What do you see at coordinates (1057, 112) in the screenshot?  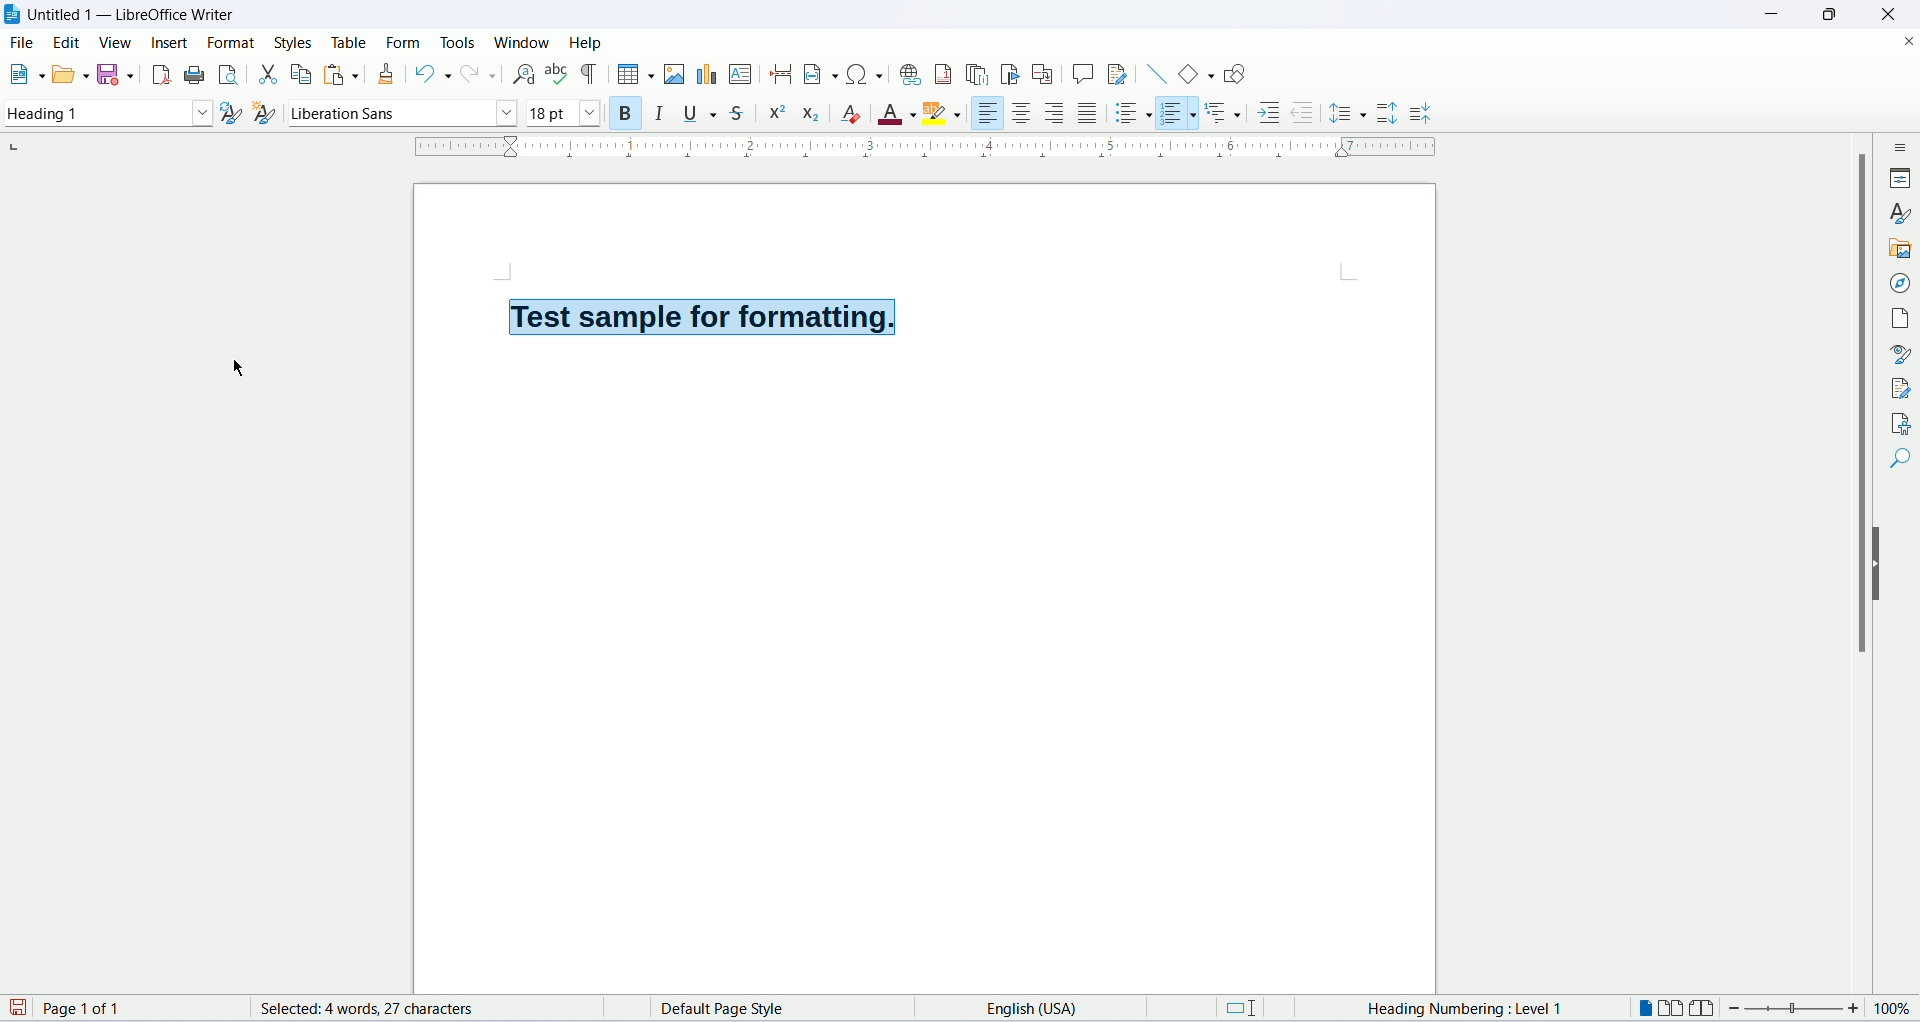 I see `align right` at bounding box center [1057, 112].